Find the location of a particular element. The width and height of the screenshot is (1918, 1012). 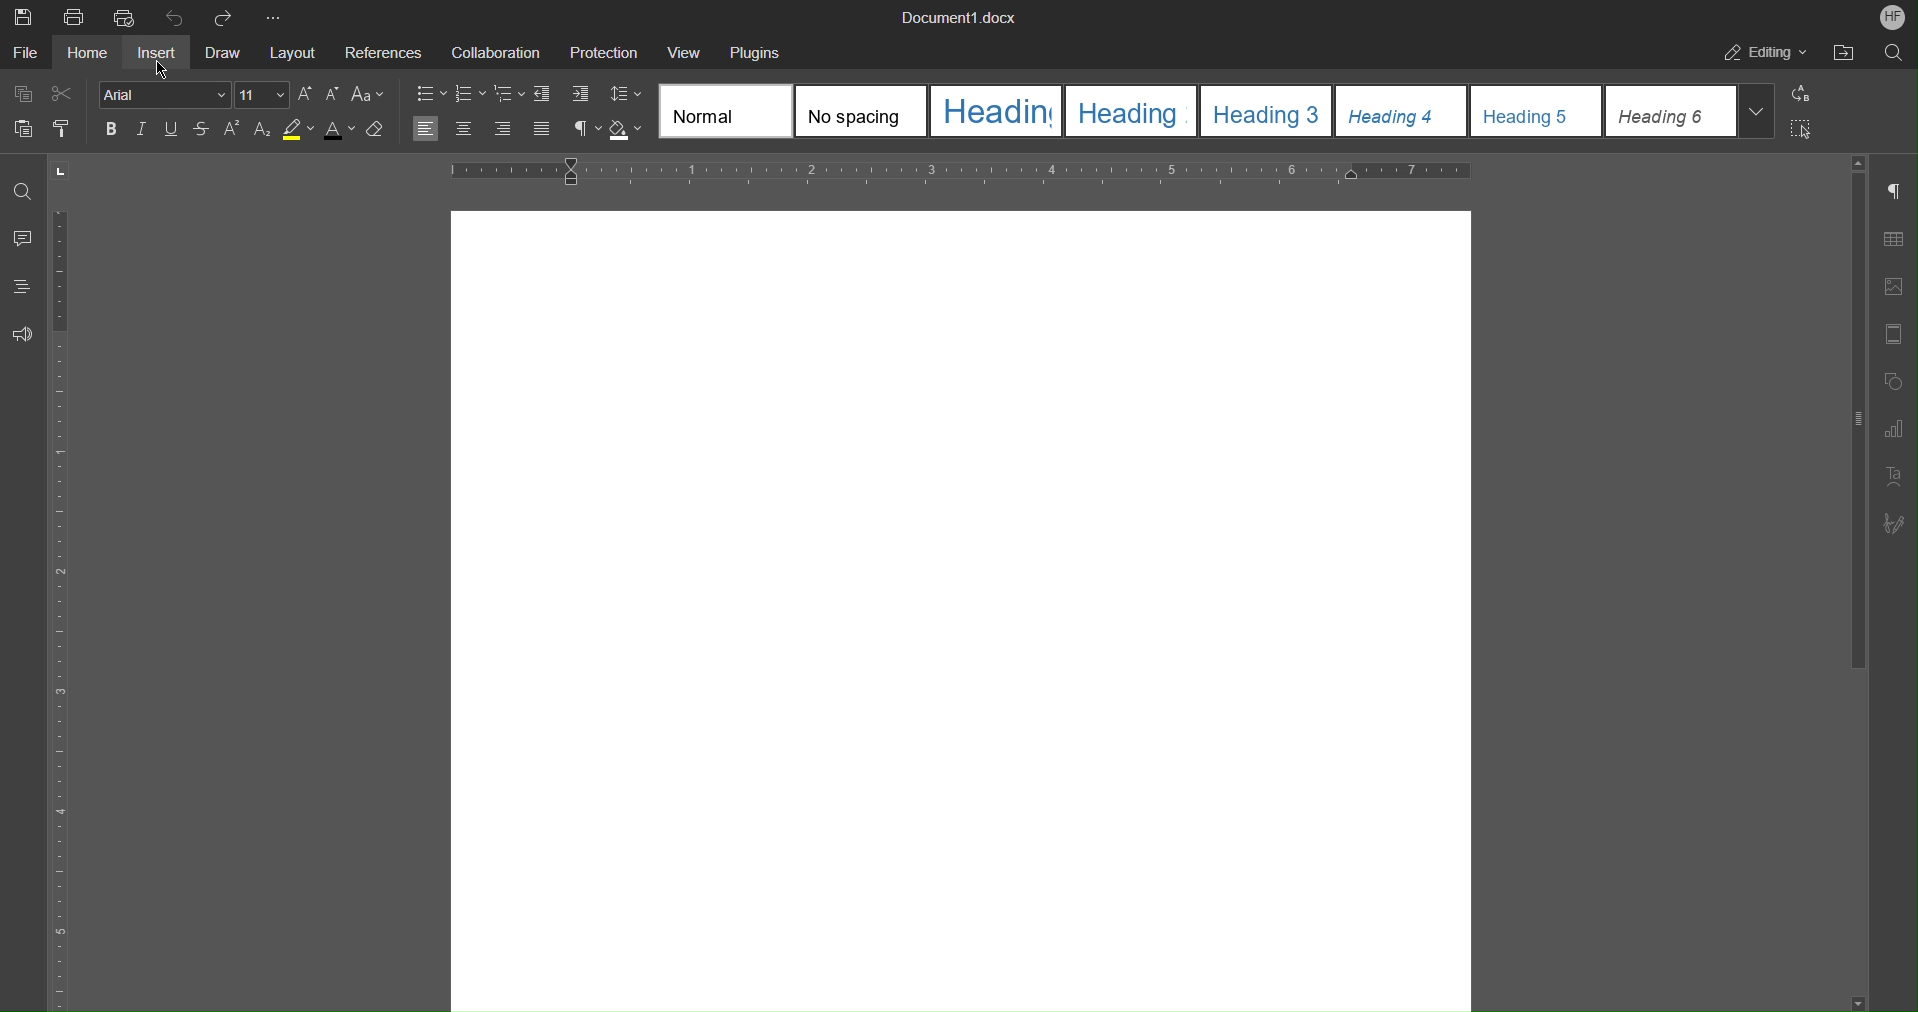

Font is located at coordinates (165, 95).